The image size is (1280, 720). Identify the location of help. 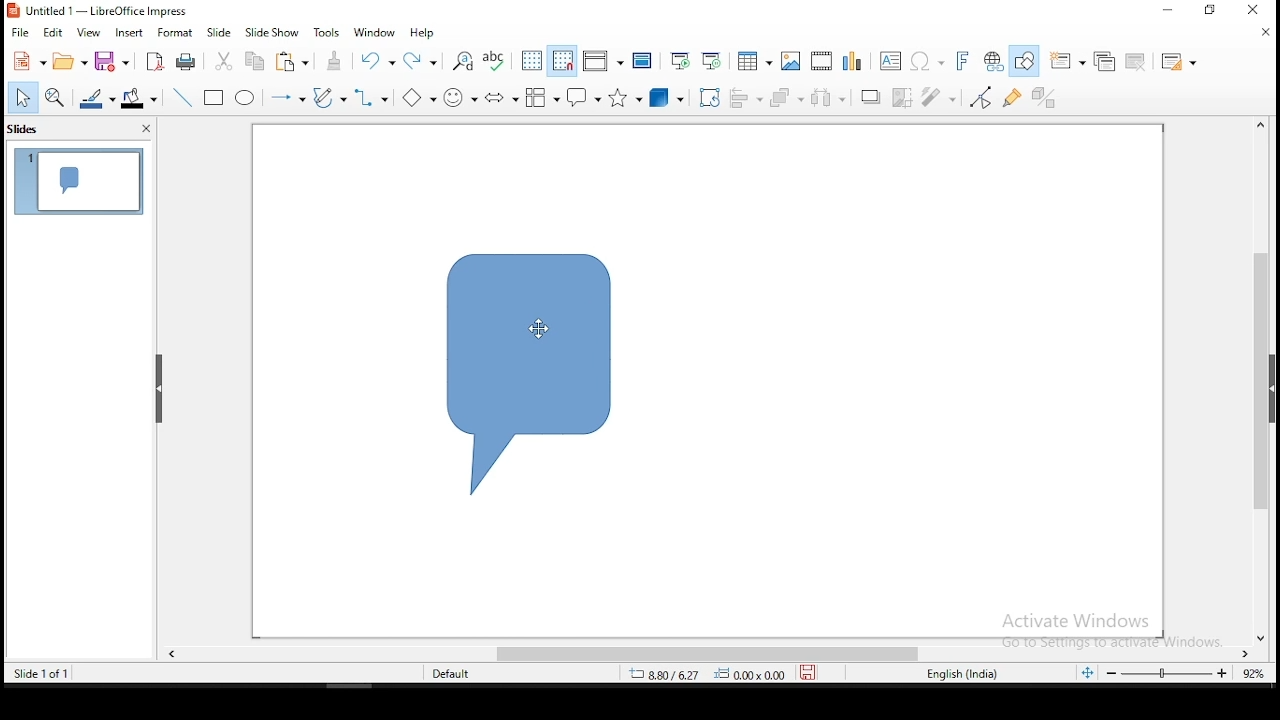
(423, 34).